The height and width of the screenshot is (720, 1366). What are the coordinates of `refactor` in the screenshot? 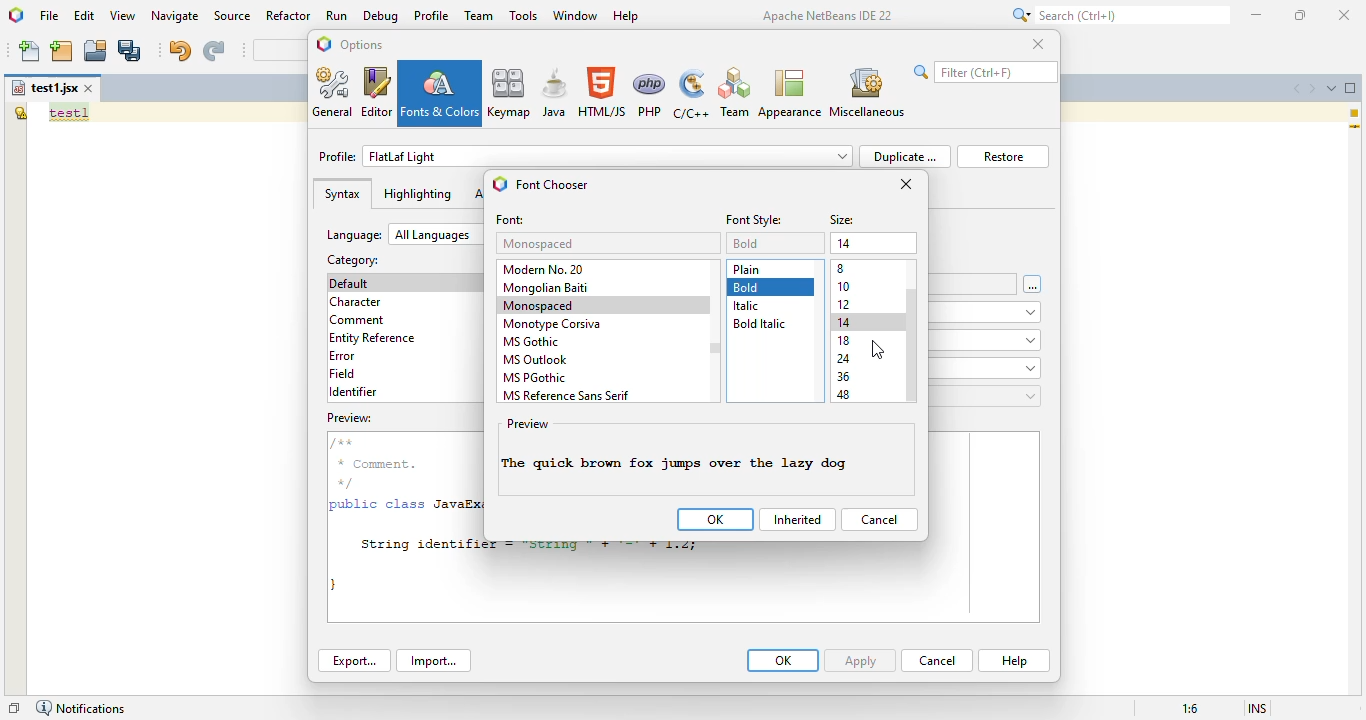 It's located at (289, 16).